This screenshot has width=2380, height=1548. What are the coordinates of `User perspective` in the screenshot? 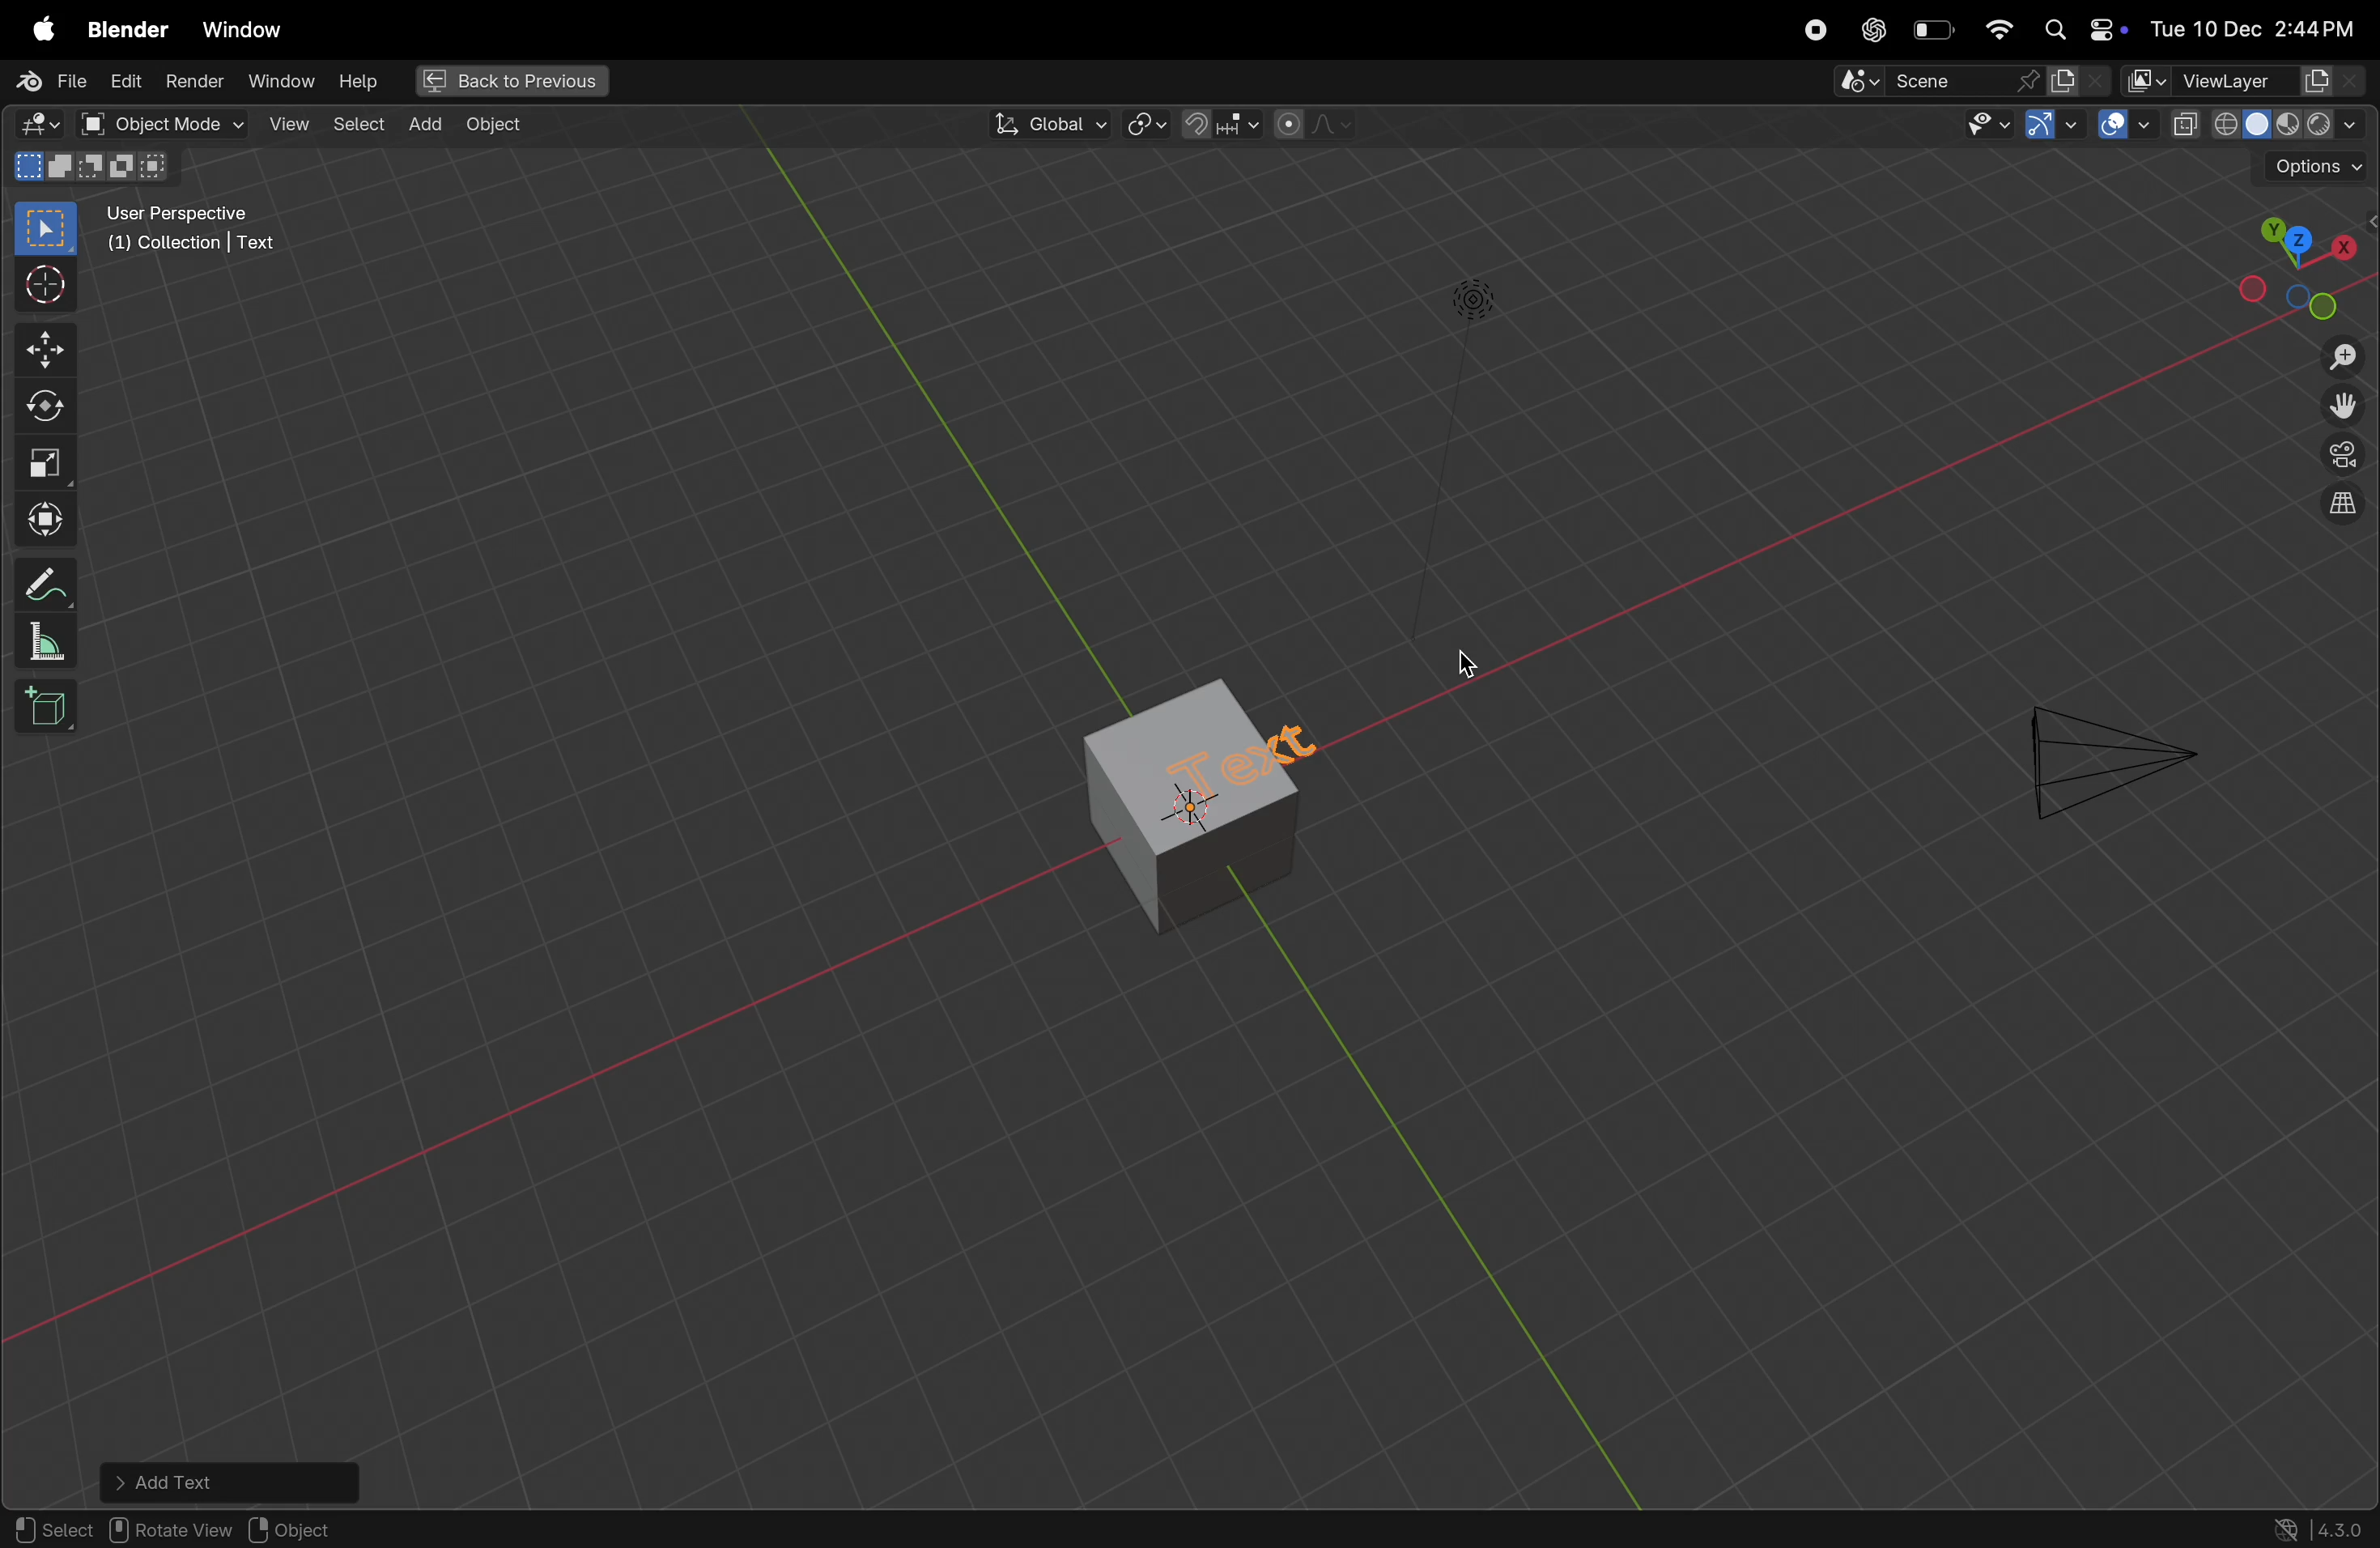 It's located at (222, 238).